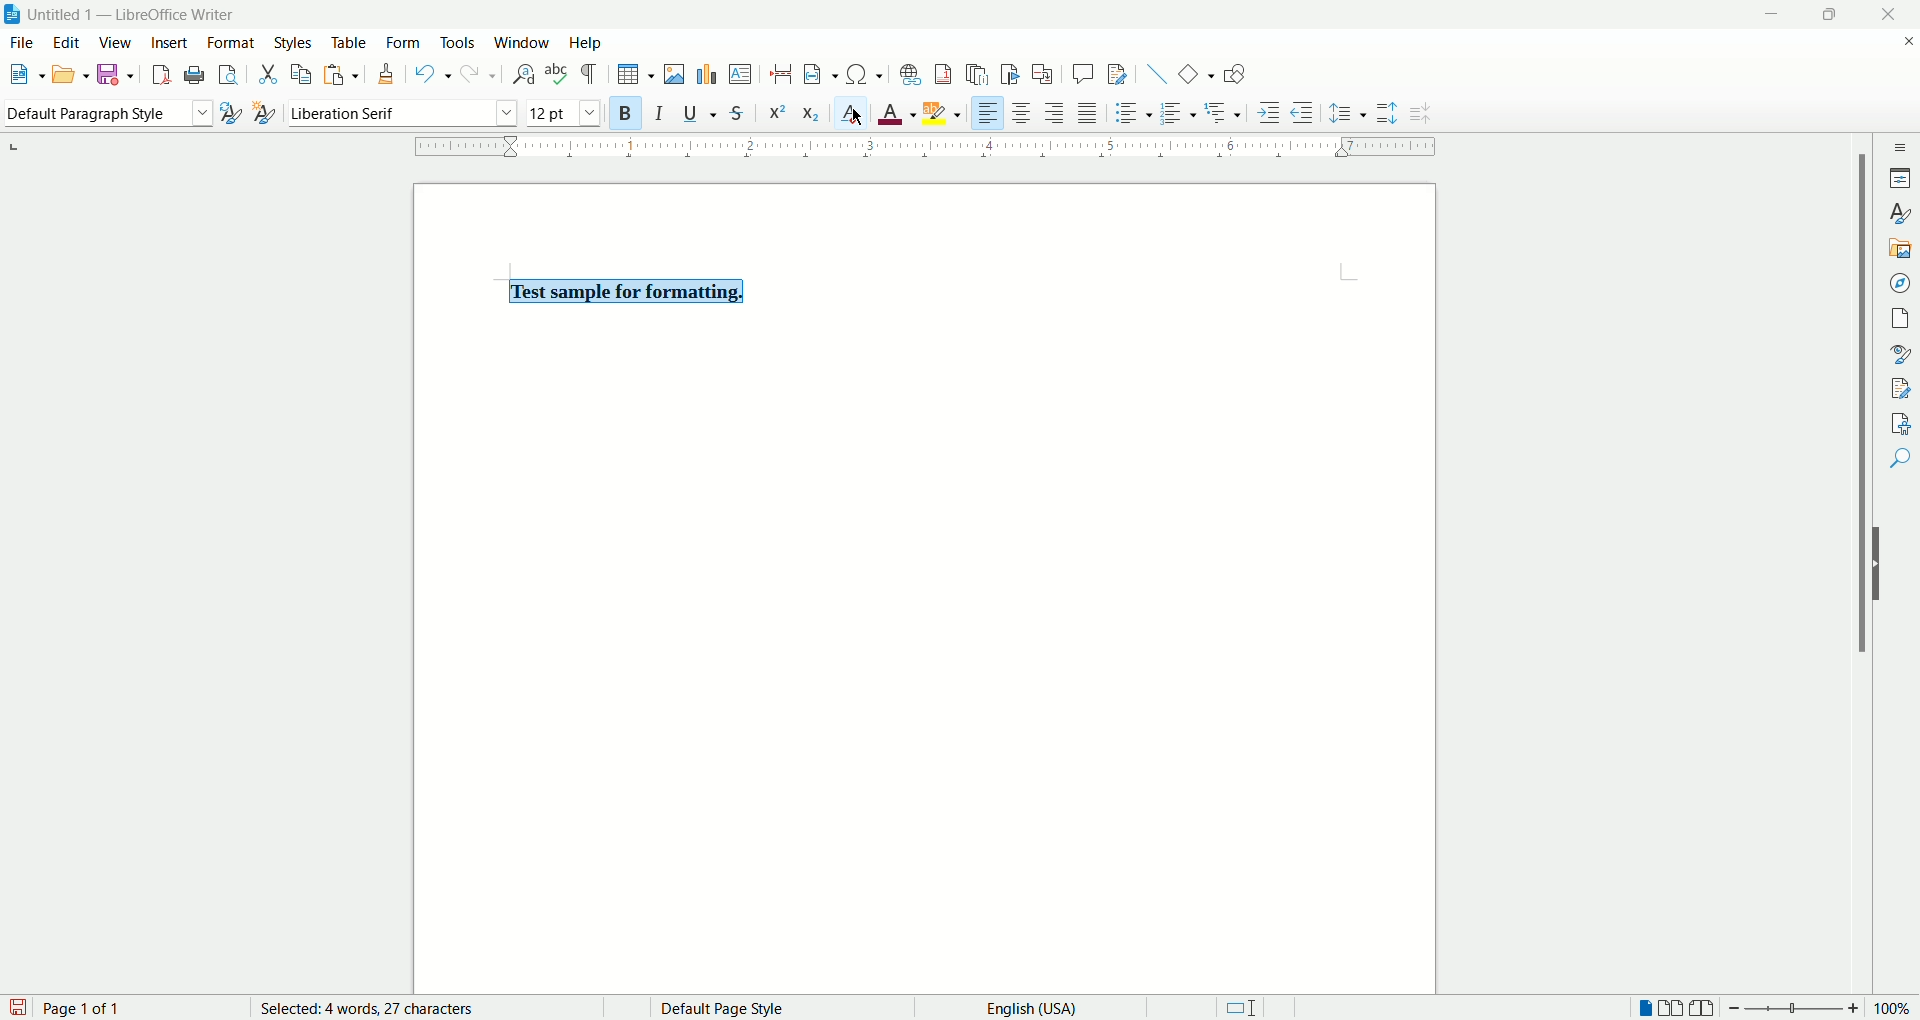  What do you see at coordinates (1901, 40) in the screenshot?
I see `close` at bounding box center [1901, 40].